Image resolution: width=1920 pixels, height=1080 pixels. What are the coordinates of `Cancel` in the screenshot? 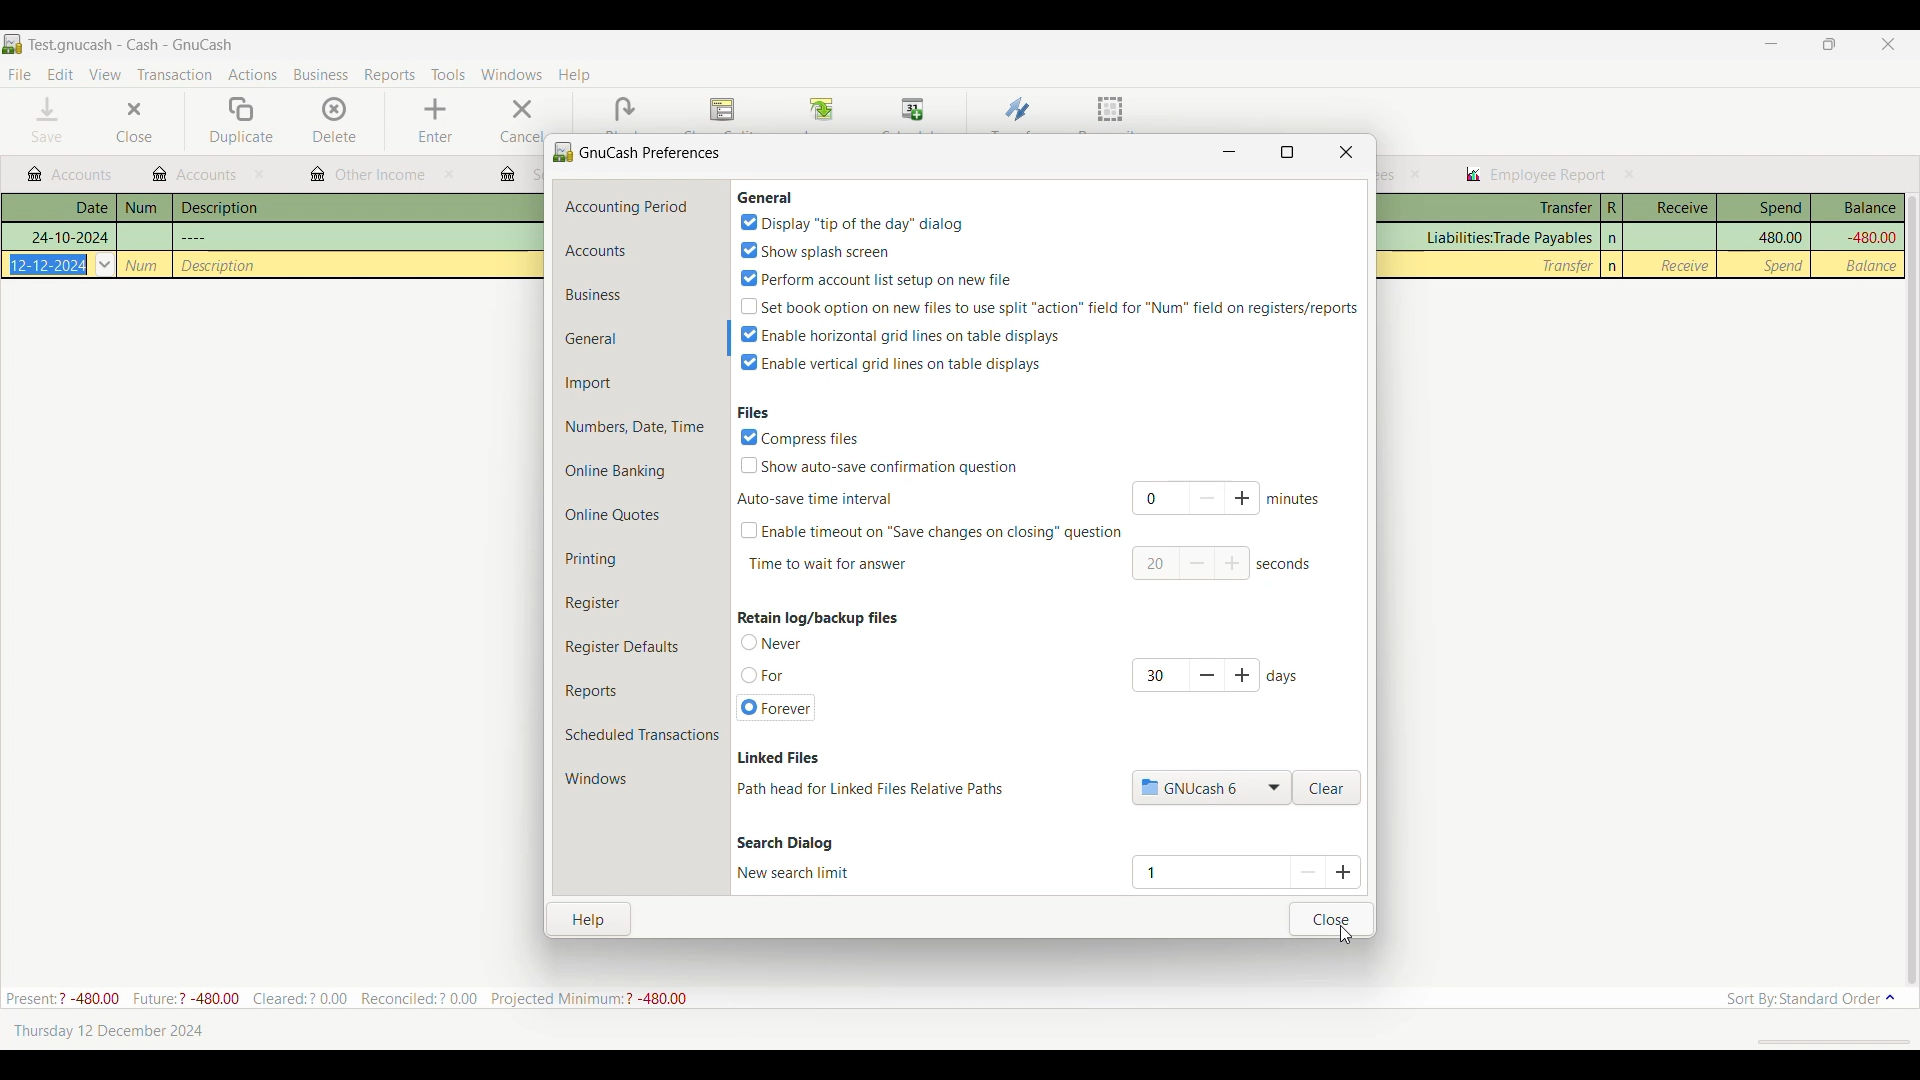 It's located at (519, 120).